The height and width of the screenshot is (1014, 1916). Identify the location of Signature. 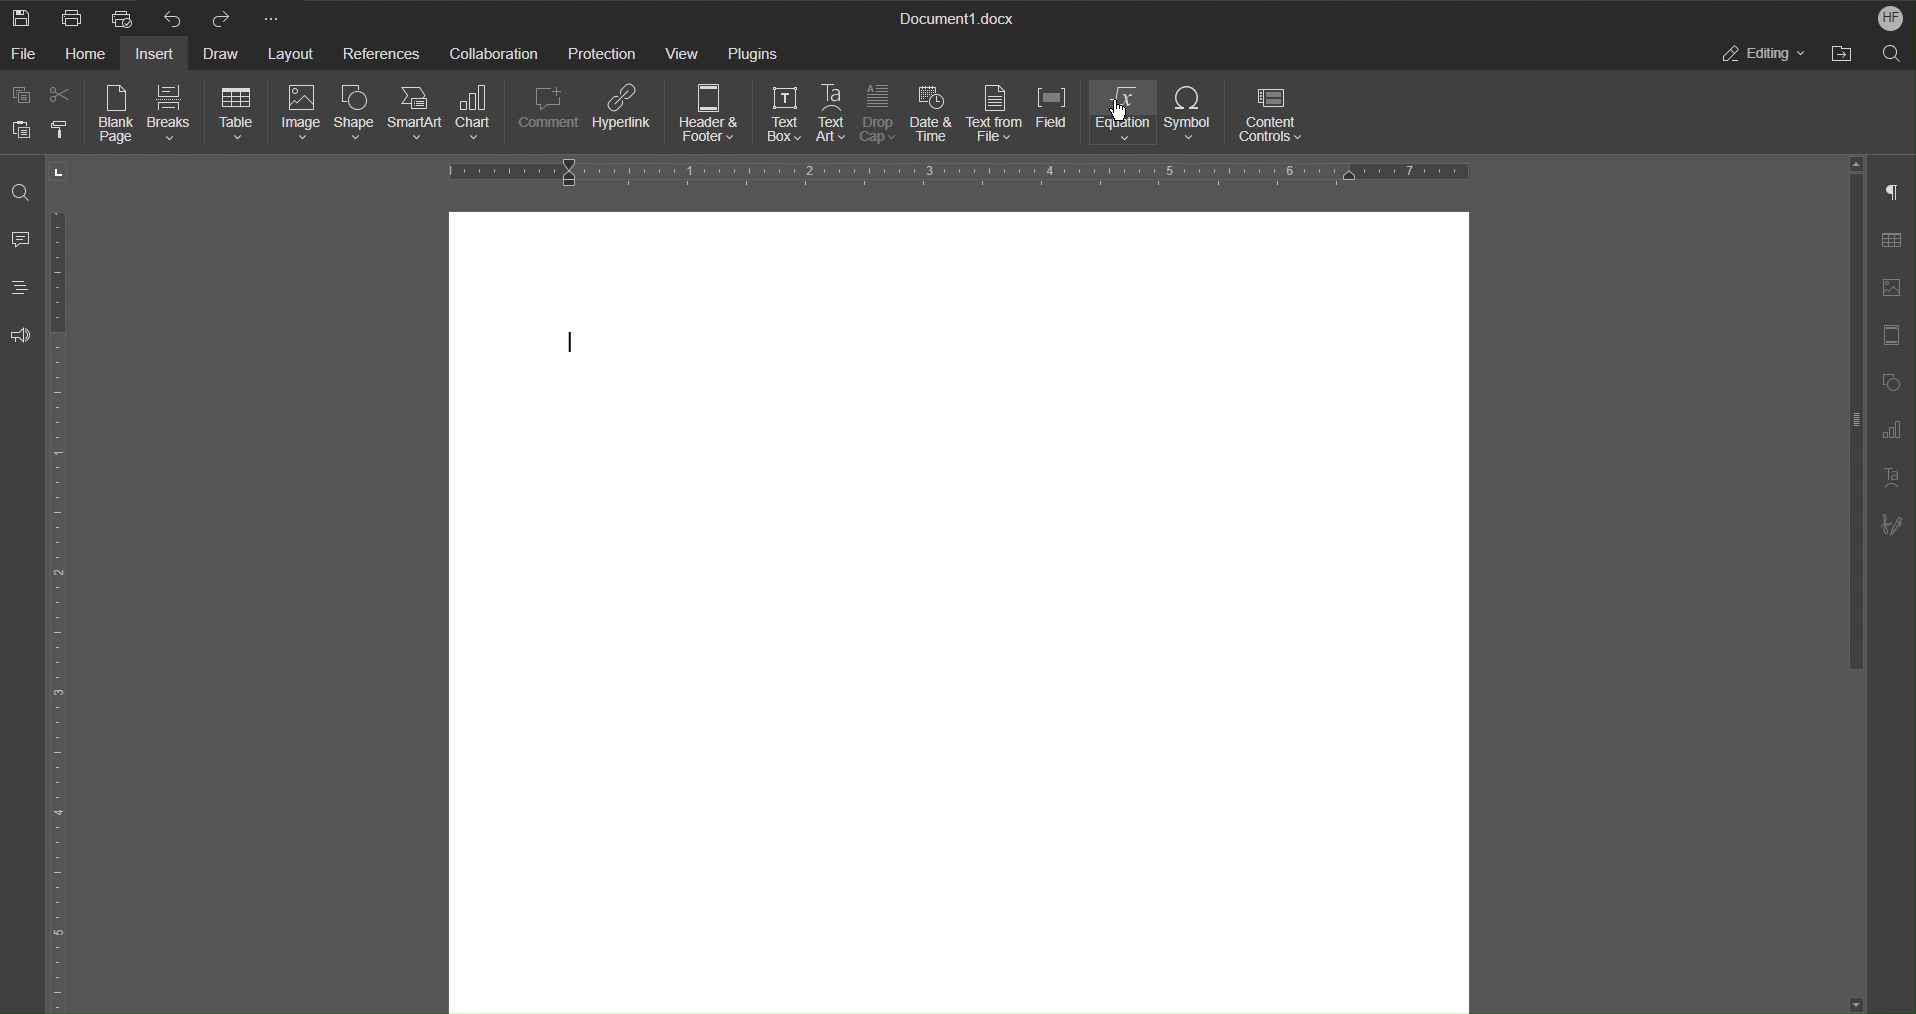
(1888, 524).